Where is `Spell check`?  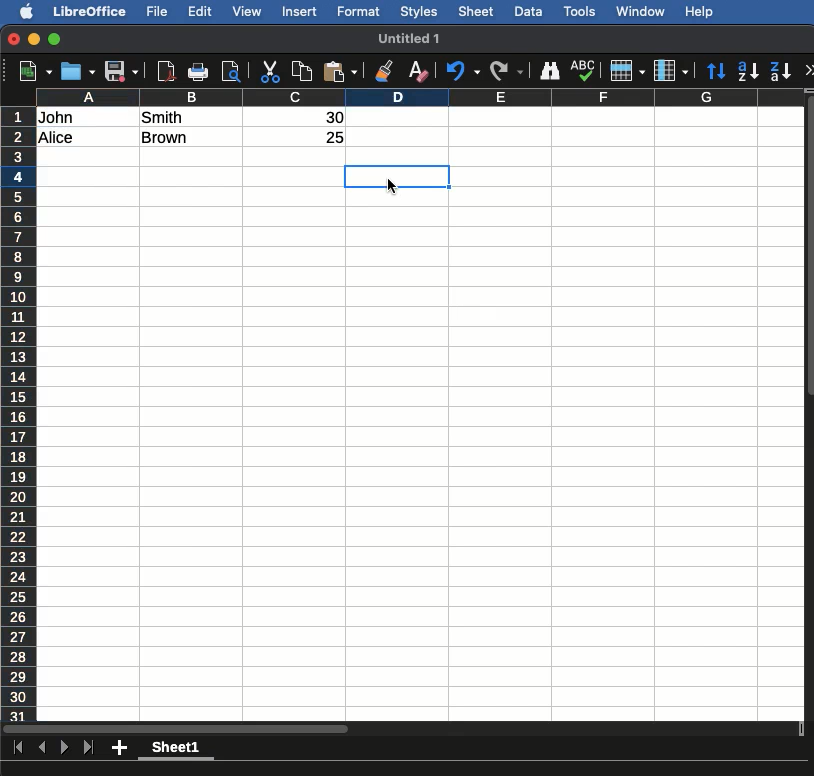 Spell check is located at coordinates (584, 69).